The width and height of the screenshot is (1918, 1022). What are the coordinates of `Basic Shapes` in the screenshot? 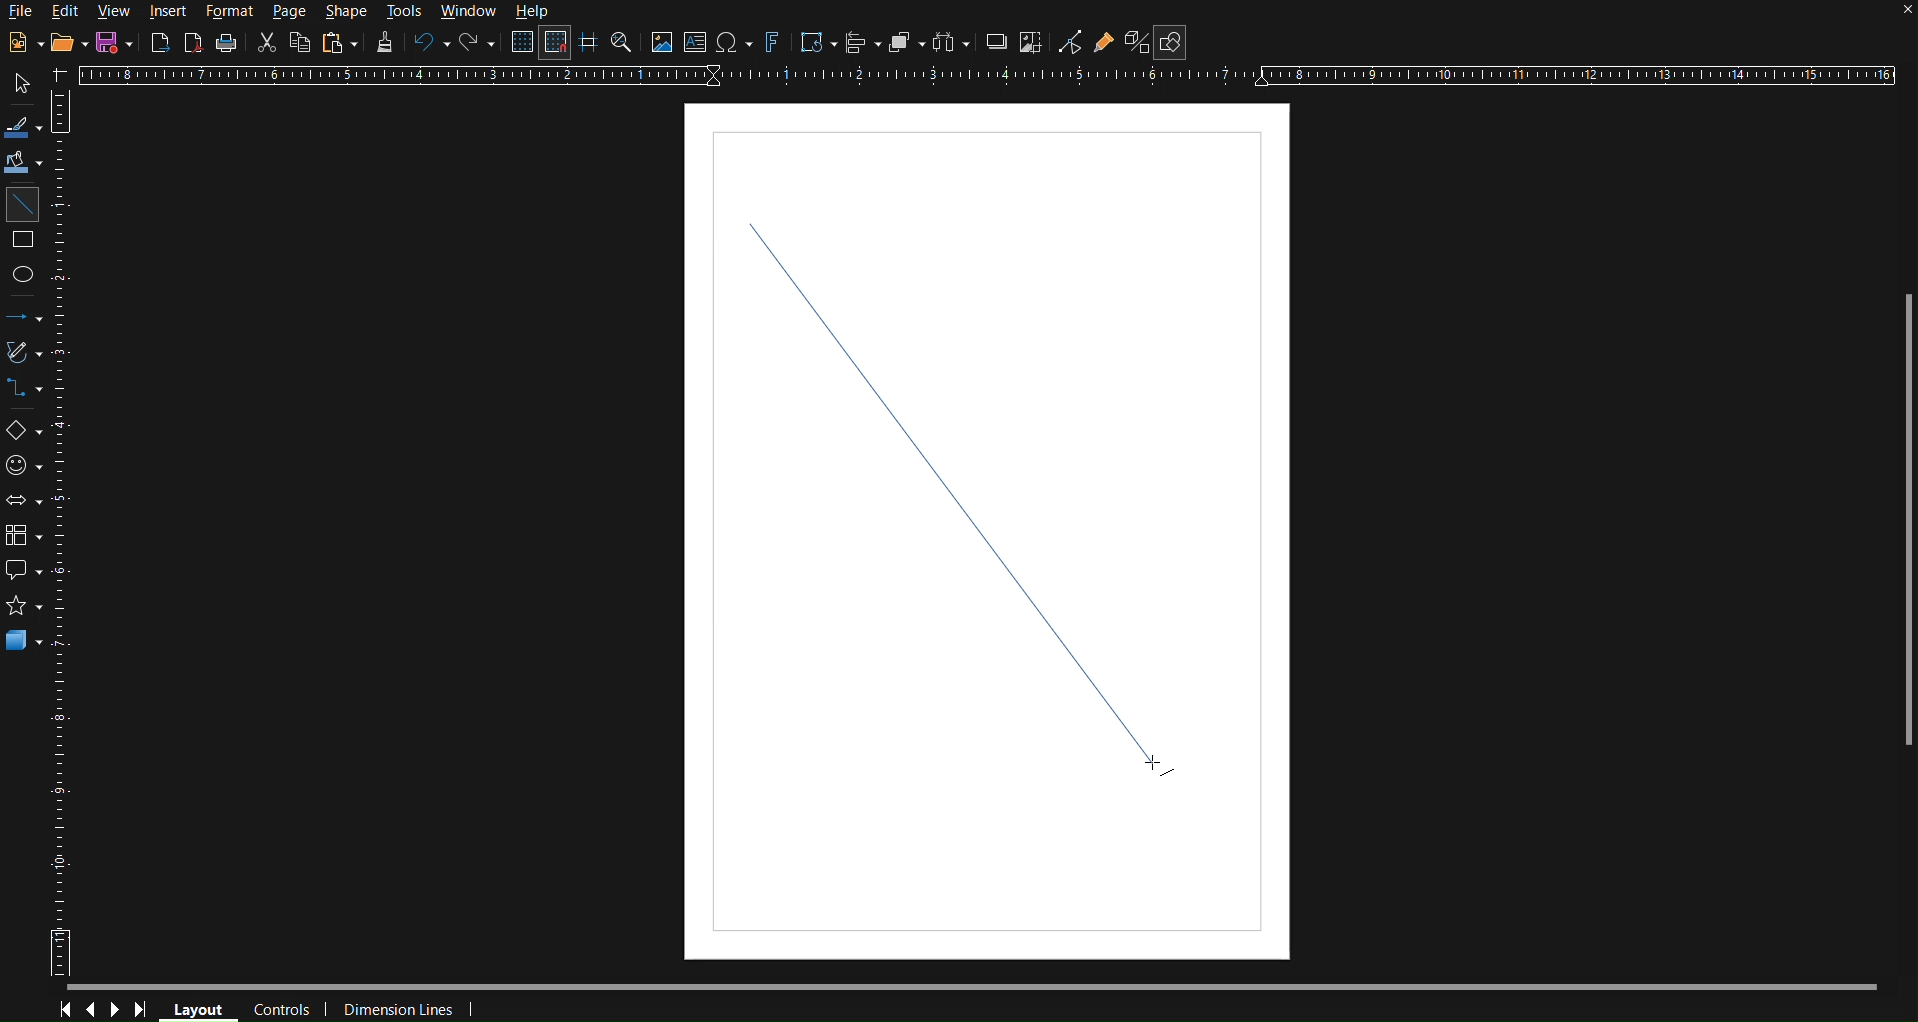 It's located at (25, 430).